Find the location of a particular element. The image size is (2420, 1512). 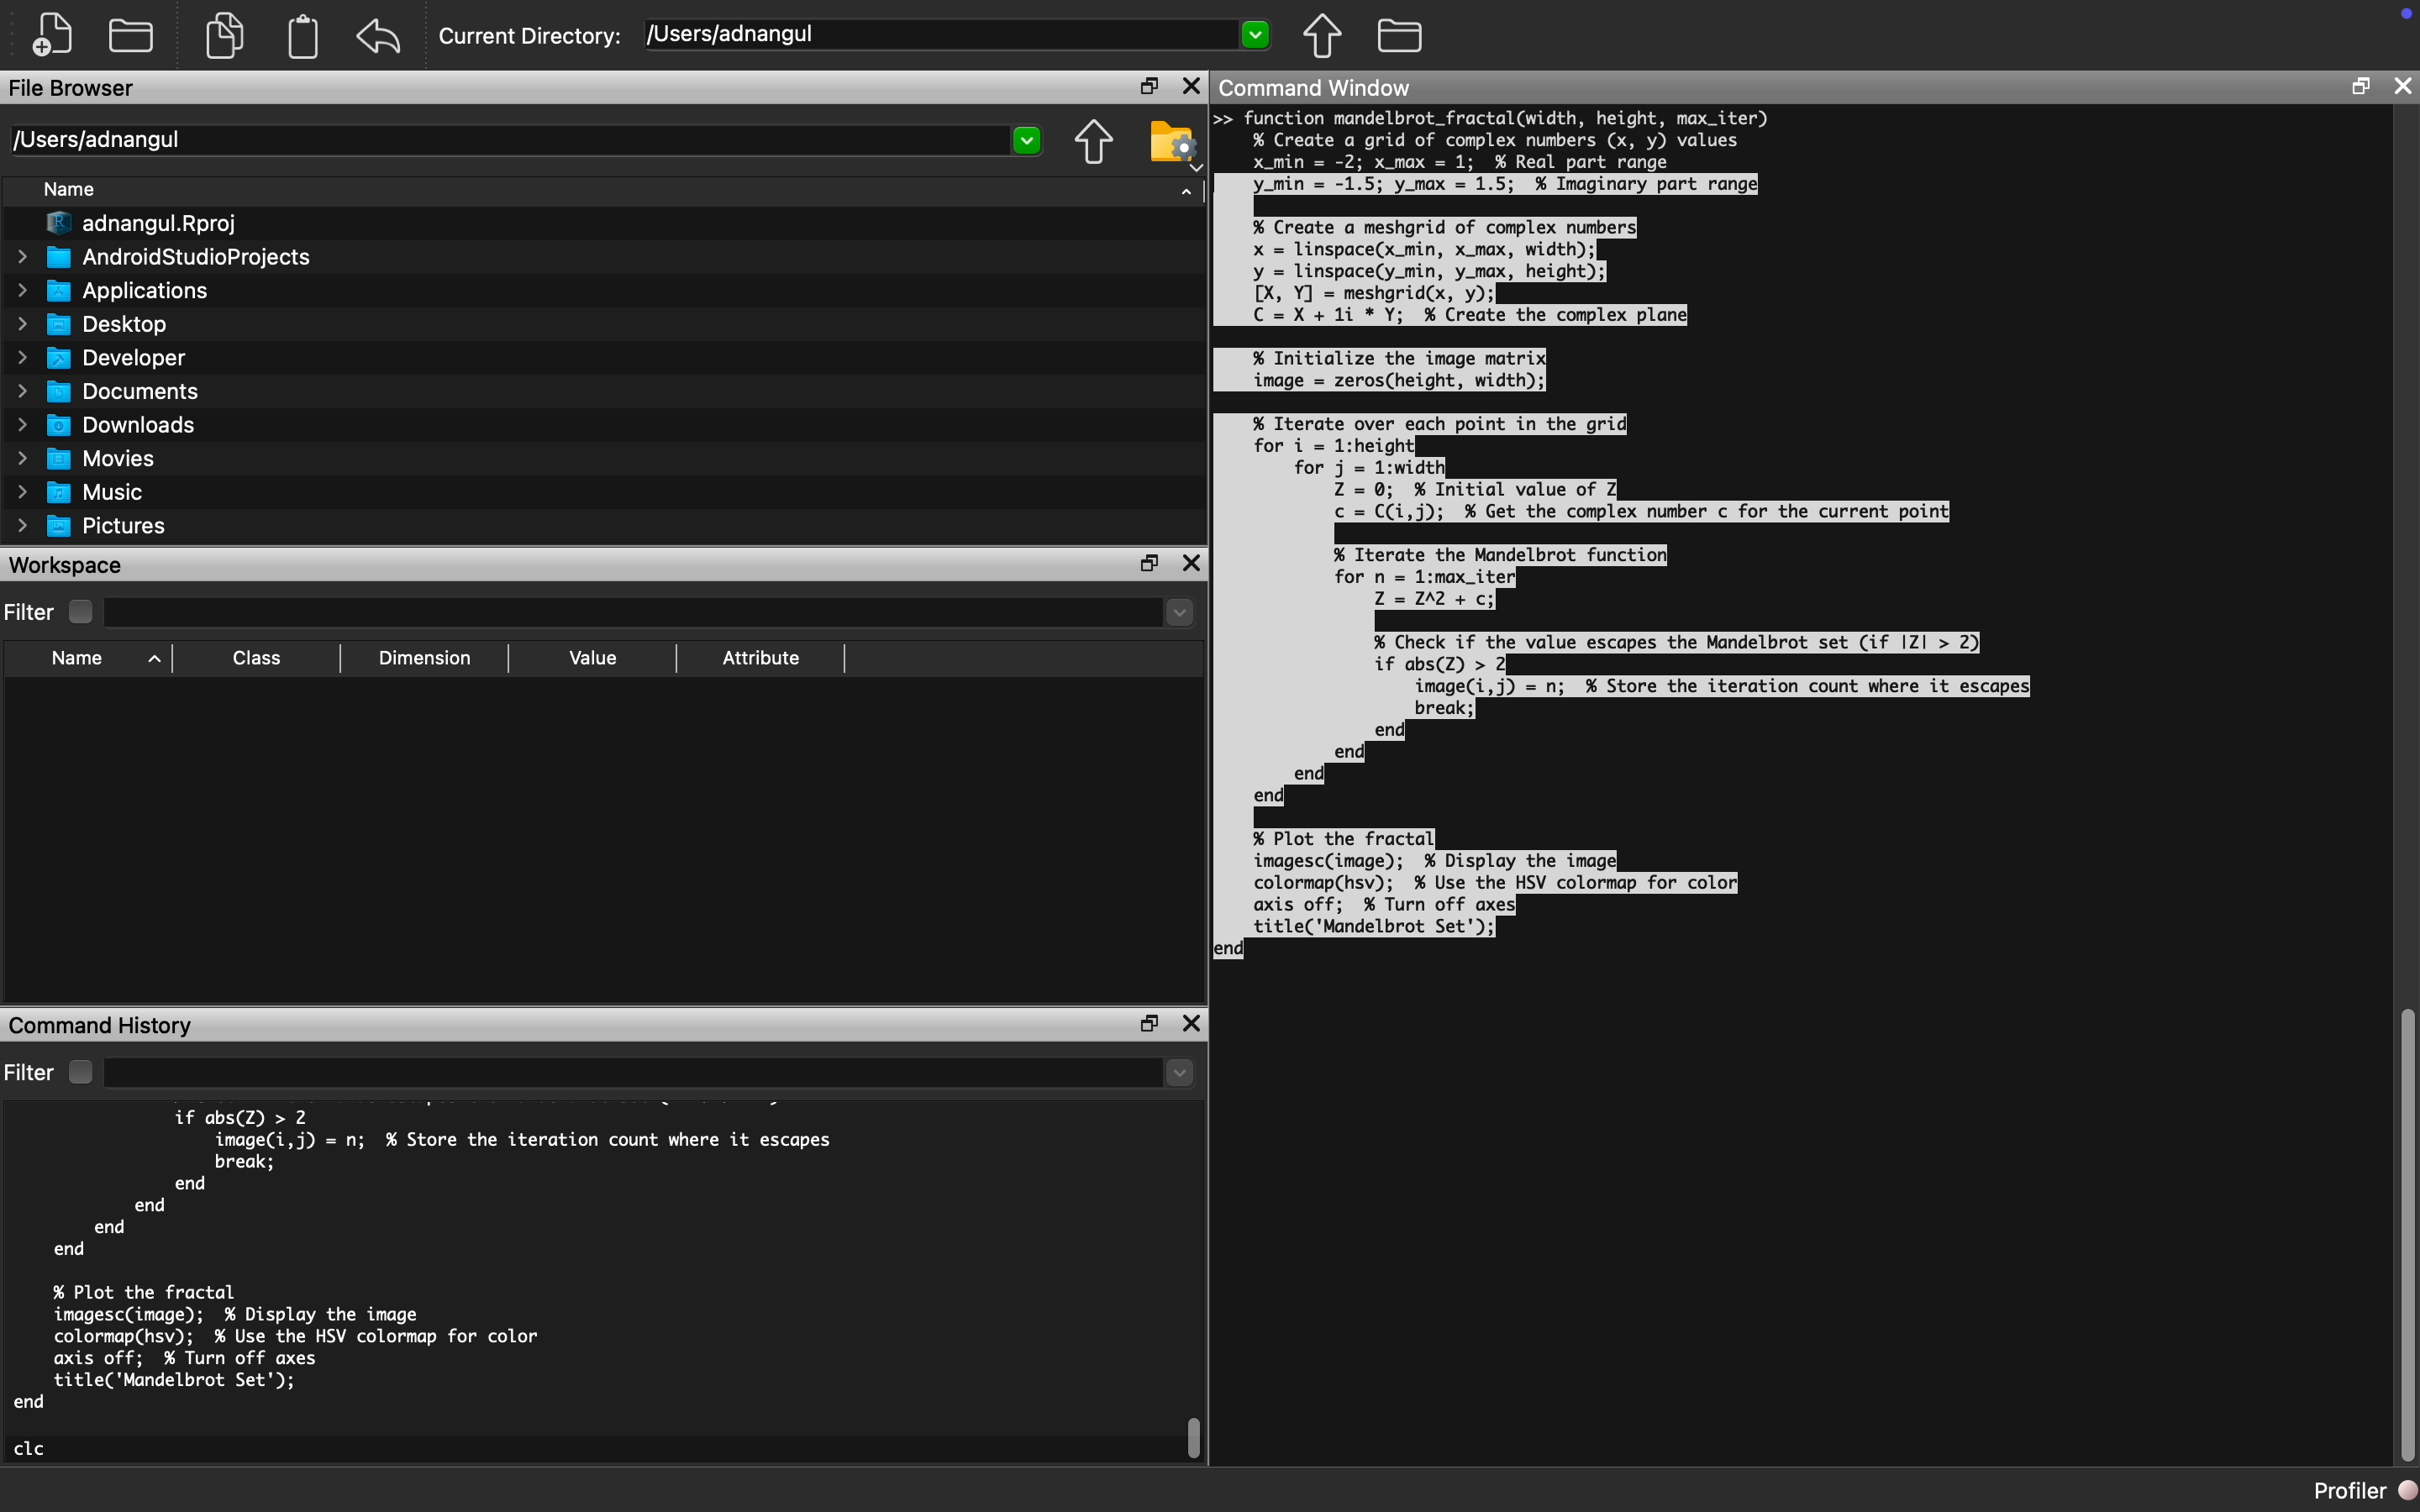

Dimension is located at coordinates (434, 658).